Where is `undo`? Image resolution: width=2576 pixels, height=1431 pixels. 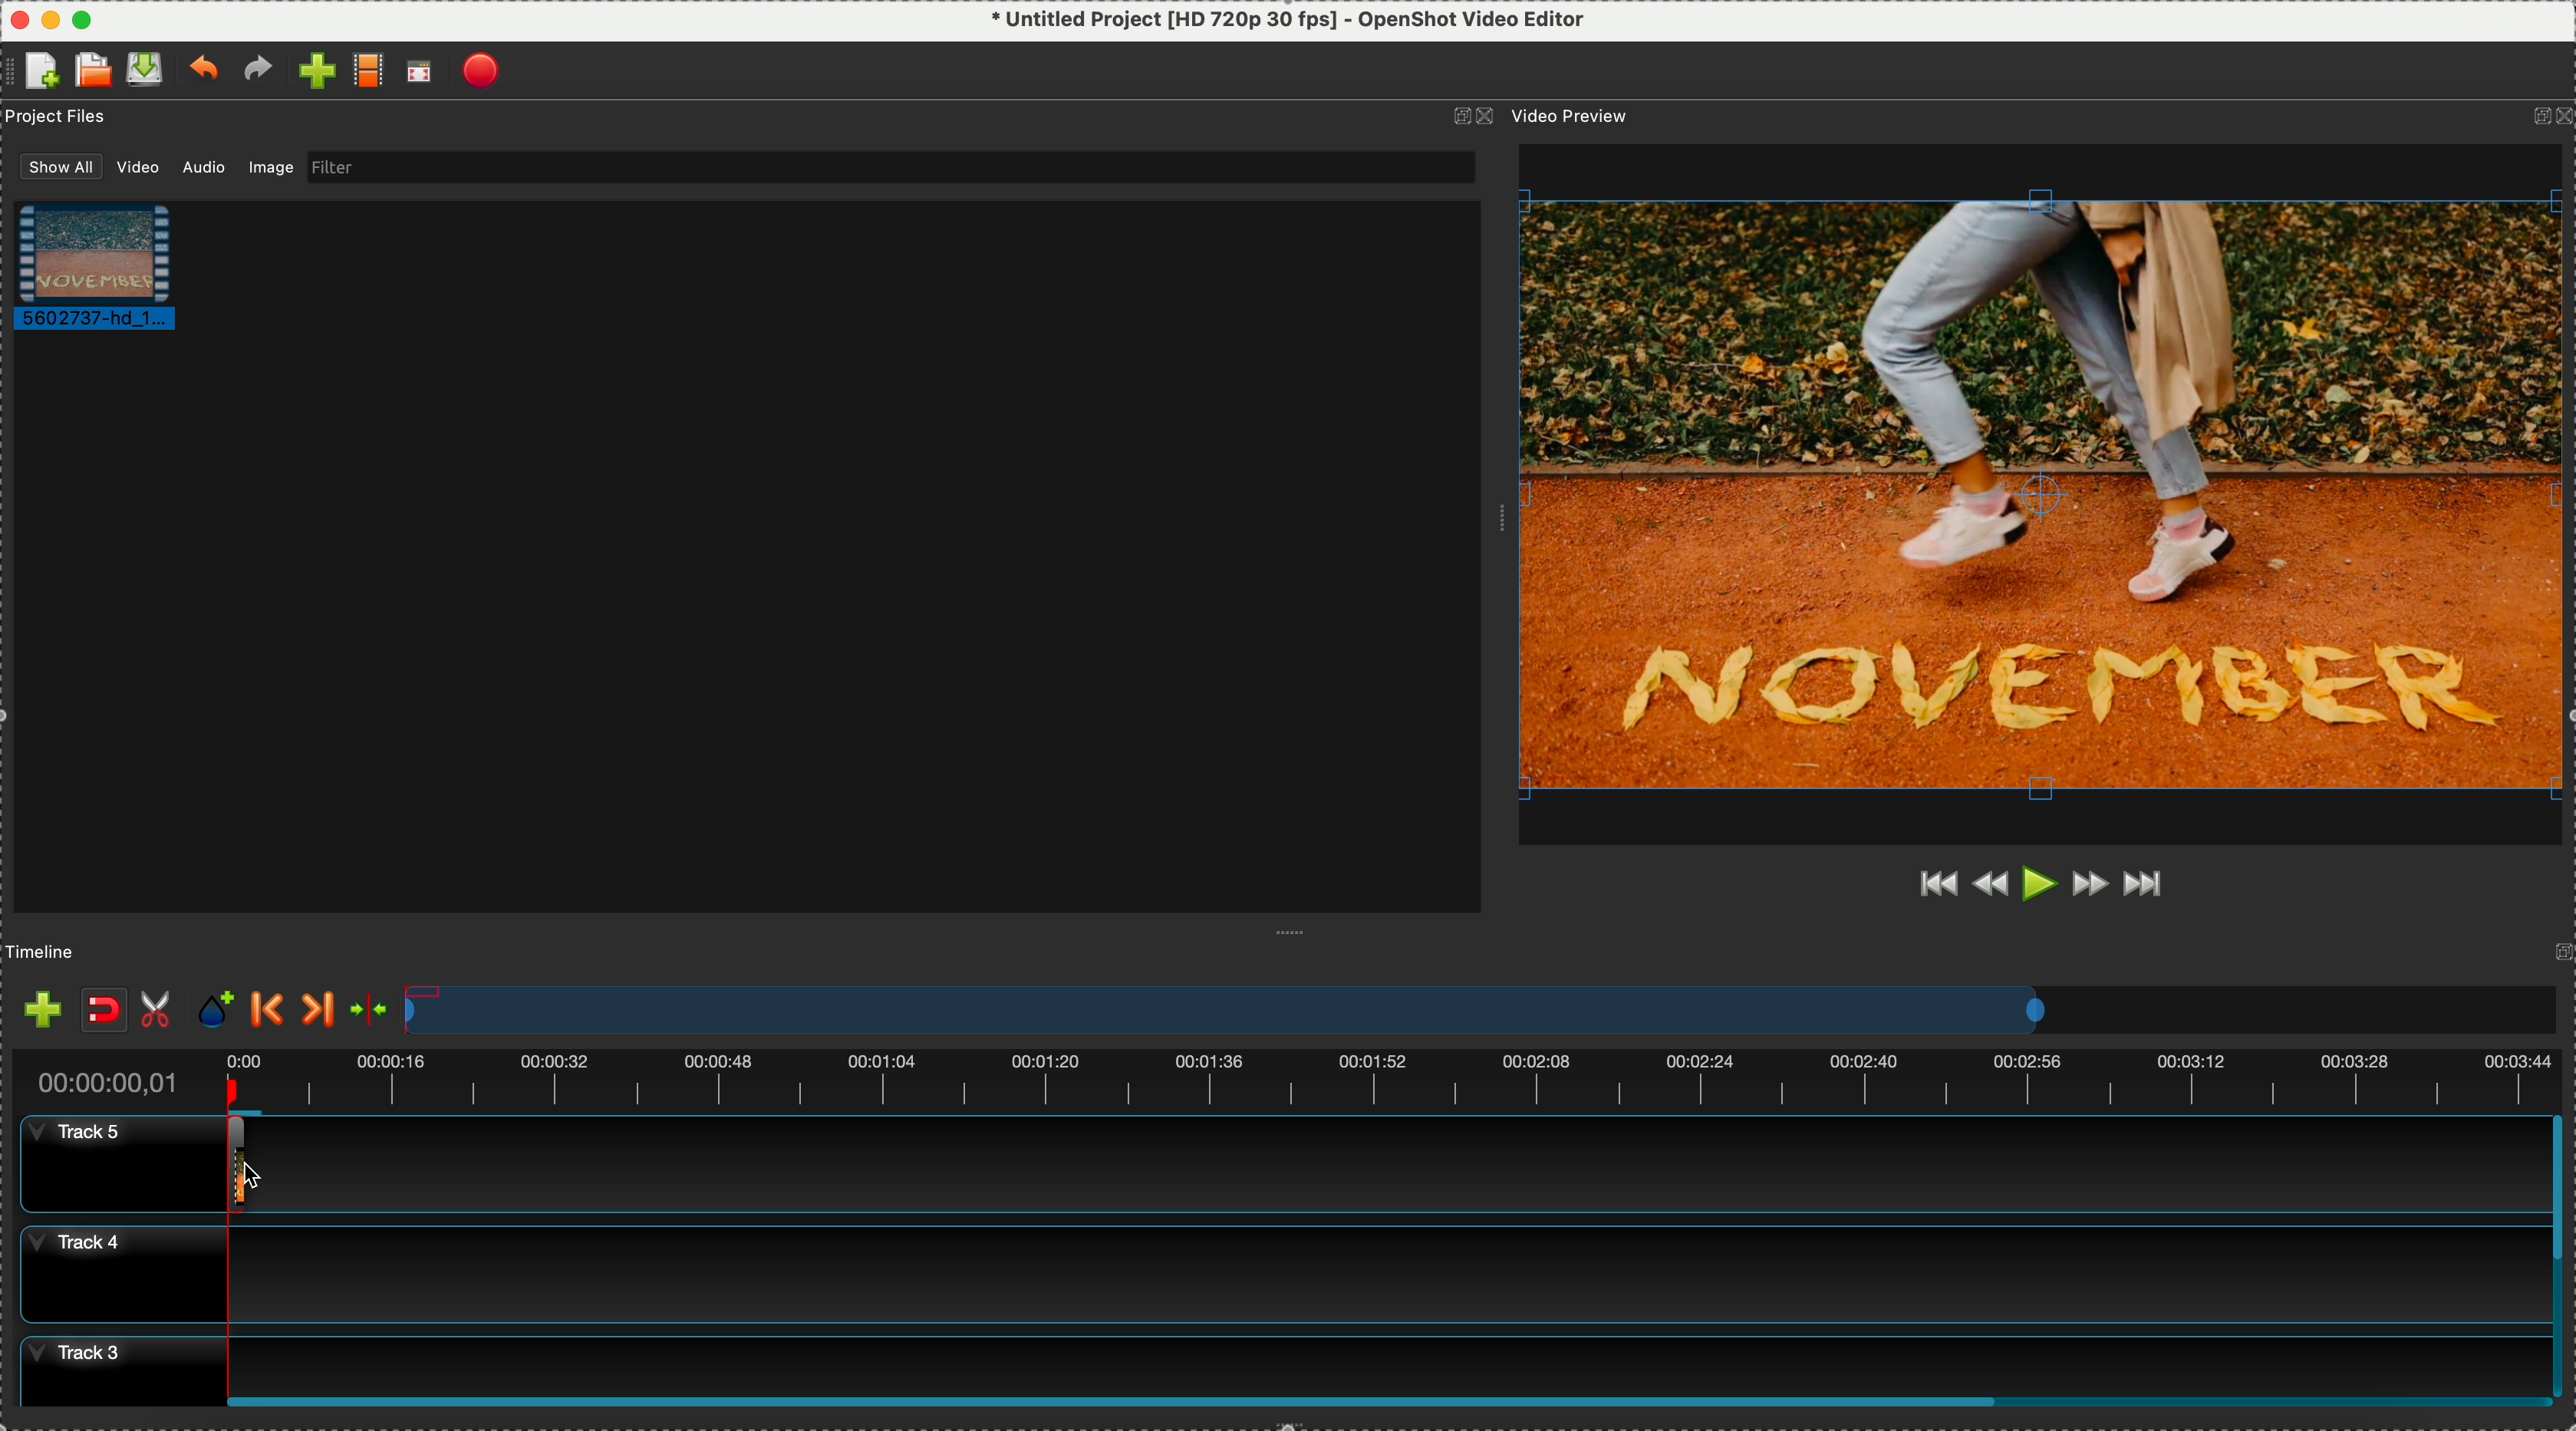 undo is located at coordinates (202, 71).